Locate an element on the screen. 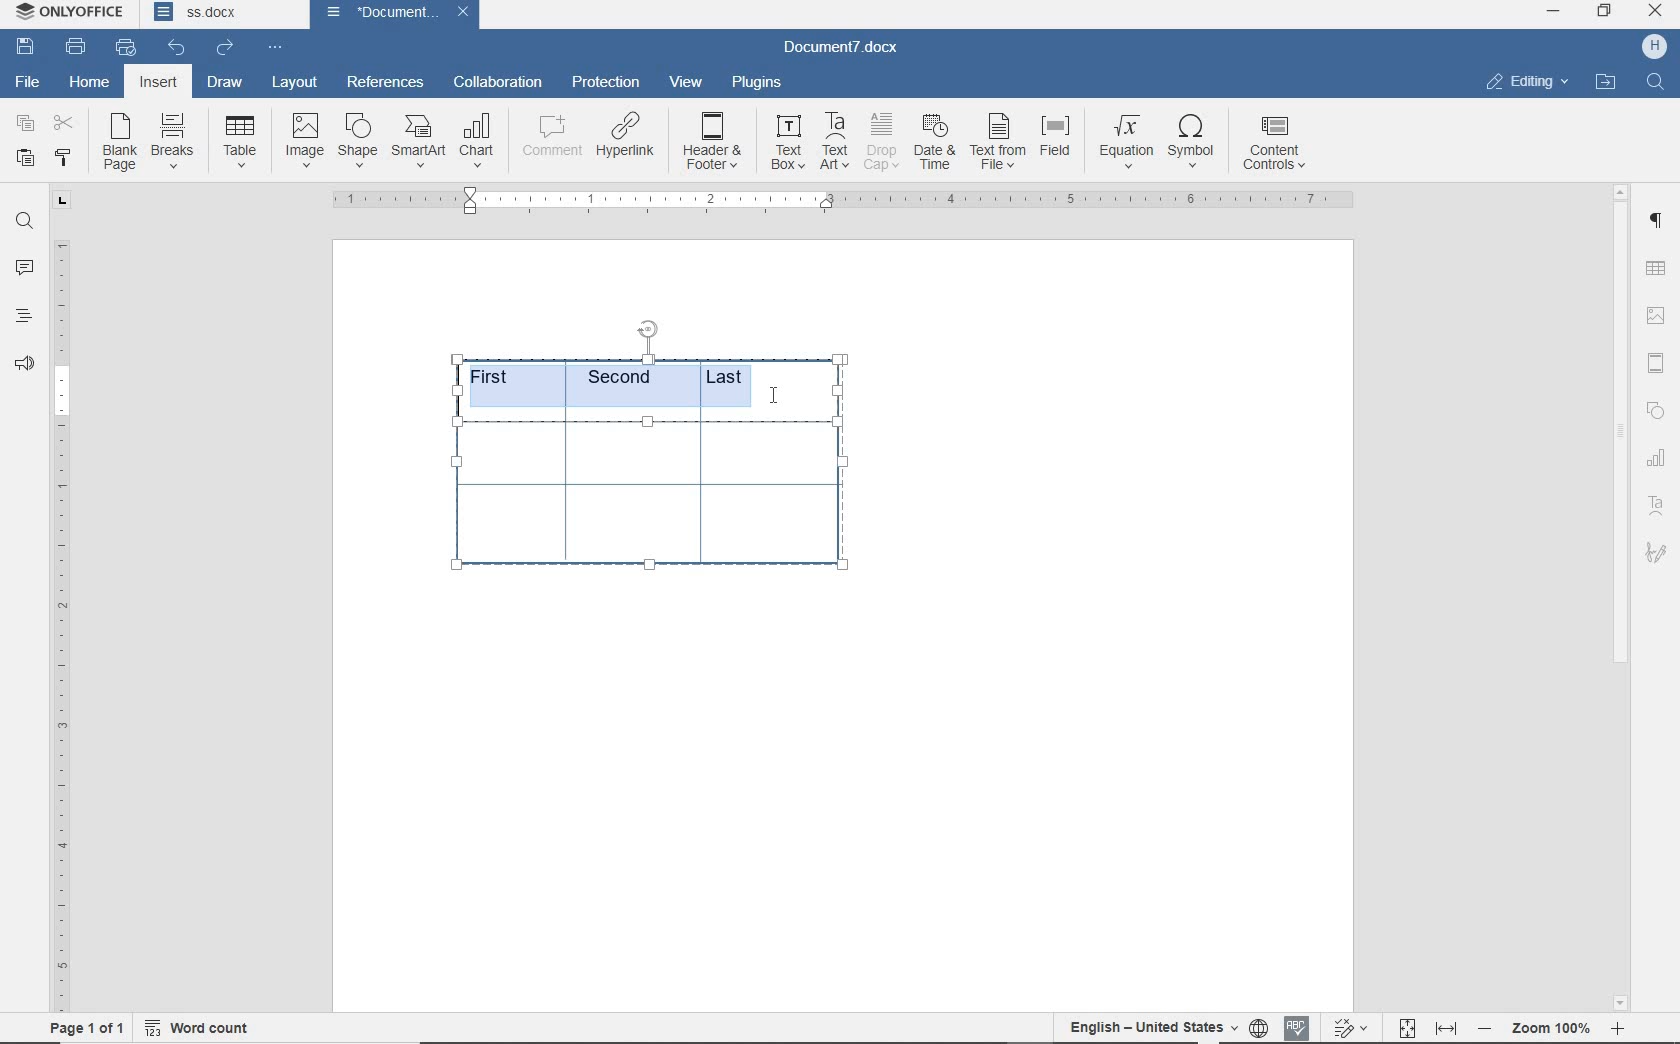 This screenshot has height=1044, width=1680. chart is located at coordinates (480, 142).